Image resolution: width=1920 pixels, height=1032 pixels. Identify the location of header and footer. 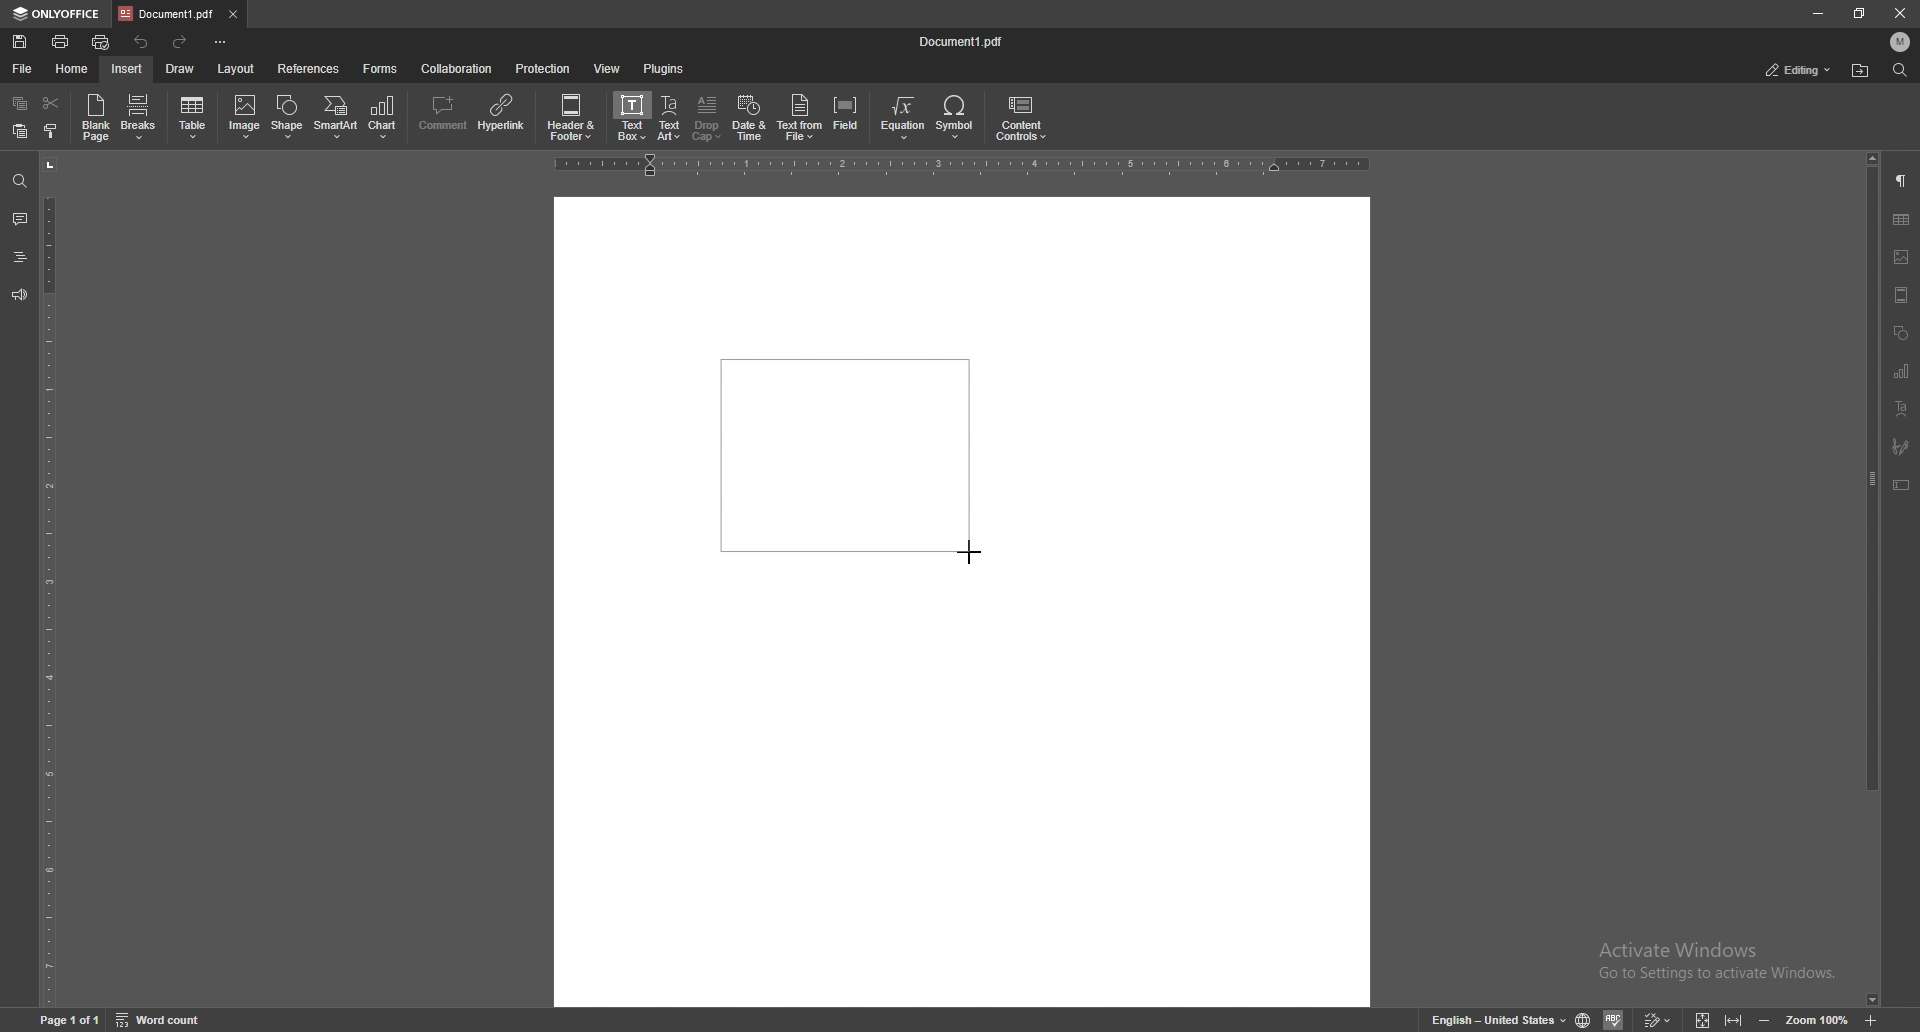
(575, 116).